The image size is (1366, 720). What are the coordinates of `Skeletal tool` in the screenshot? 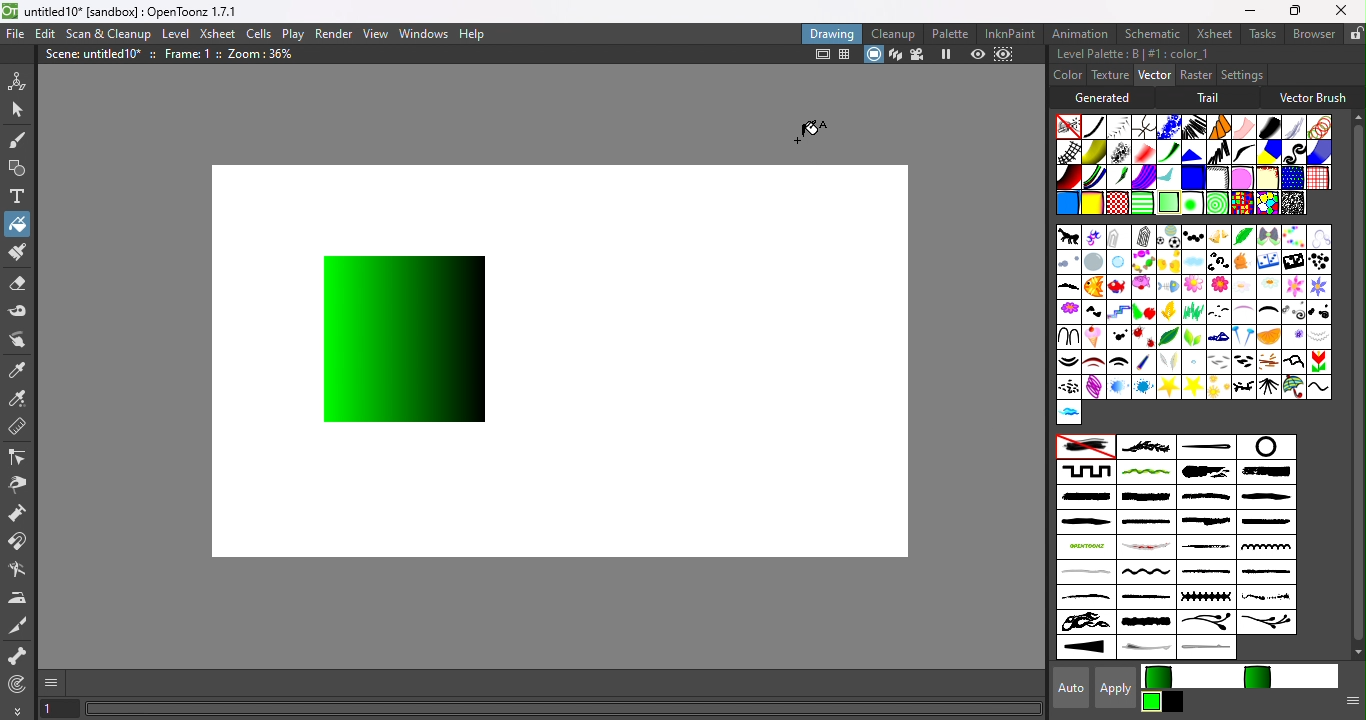 It's located at (18, 657).